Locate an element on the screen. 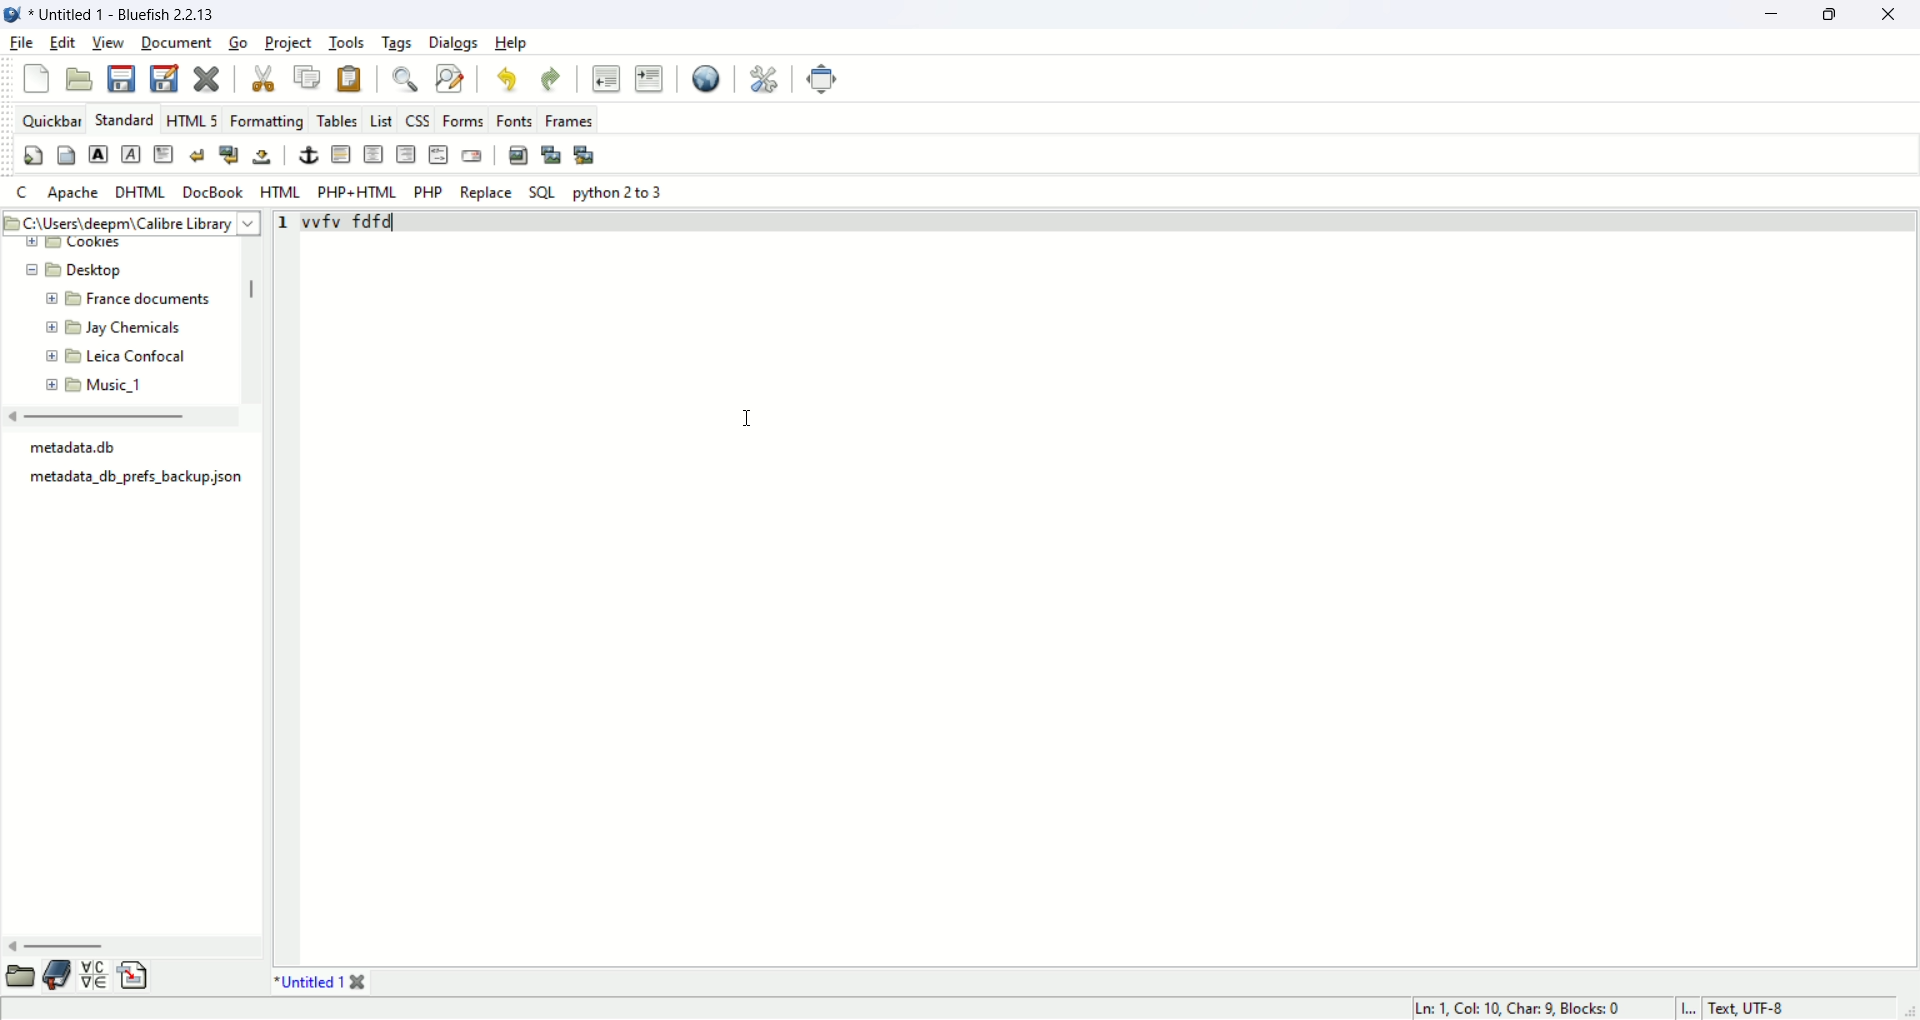 This screenshot has height=1020, width=1920. preview in browser is located at coordinates (708, 76).